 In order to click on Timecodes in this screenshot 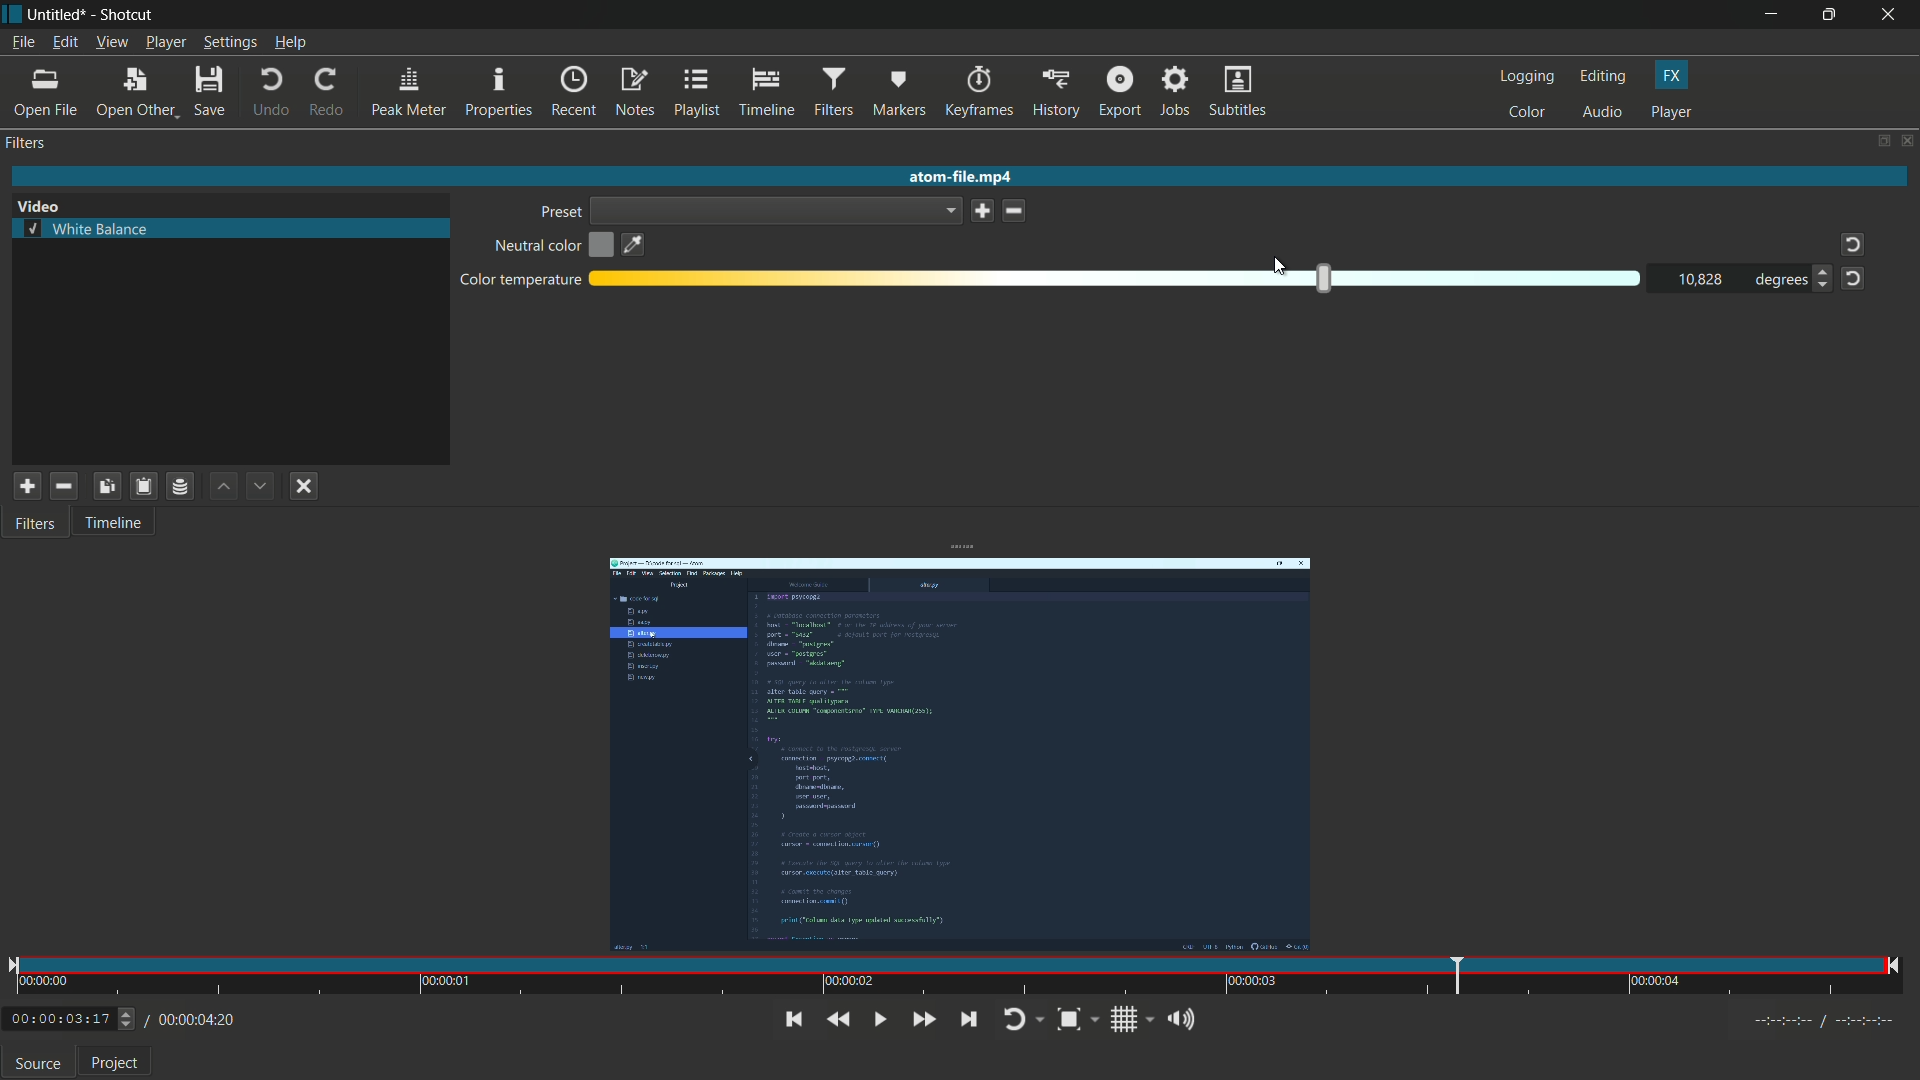, I will do `click(1811, 1019)`.